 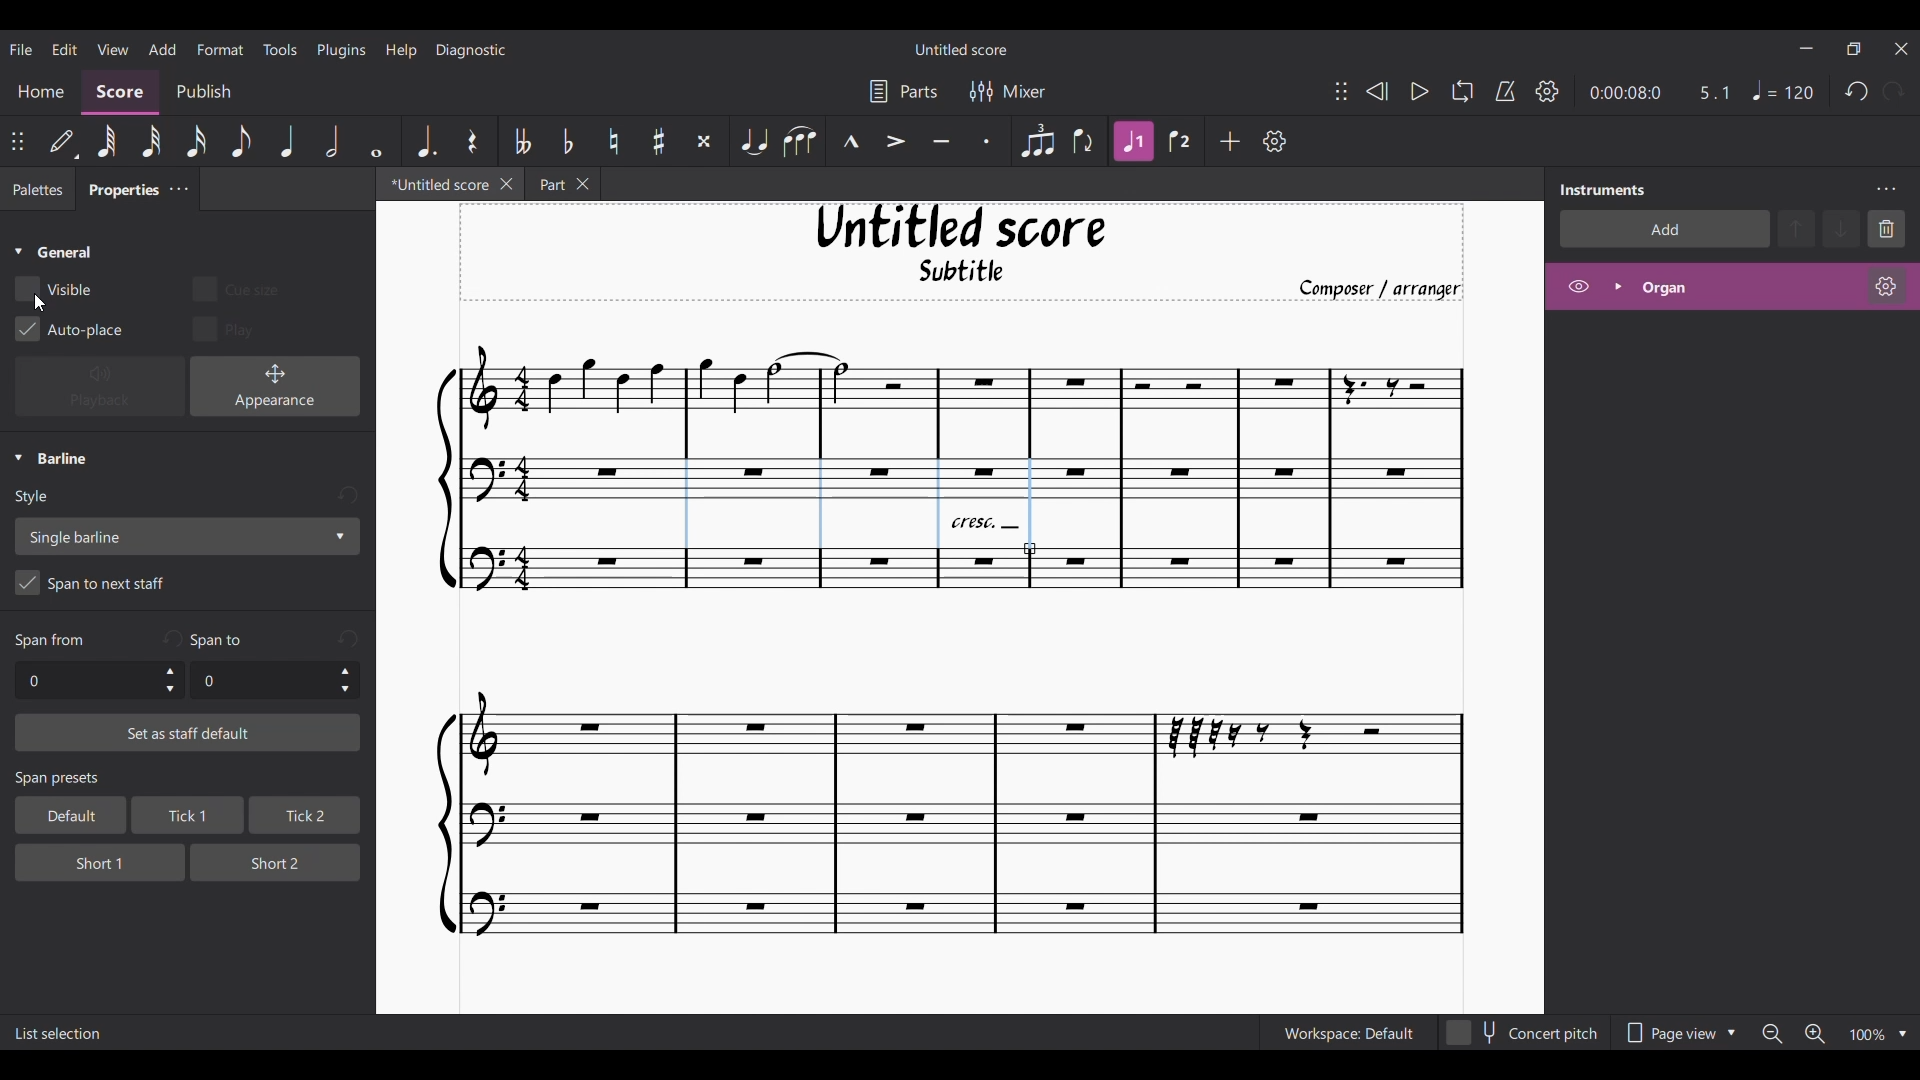 What do you see at coordinates (171, 638) in the screenshot?
I see `Undo input made` at bounding box center [171, 638].